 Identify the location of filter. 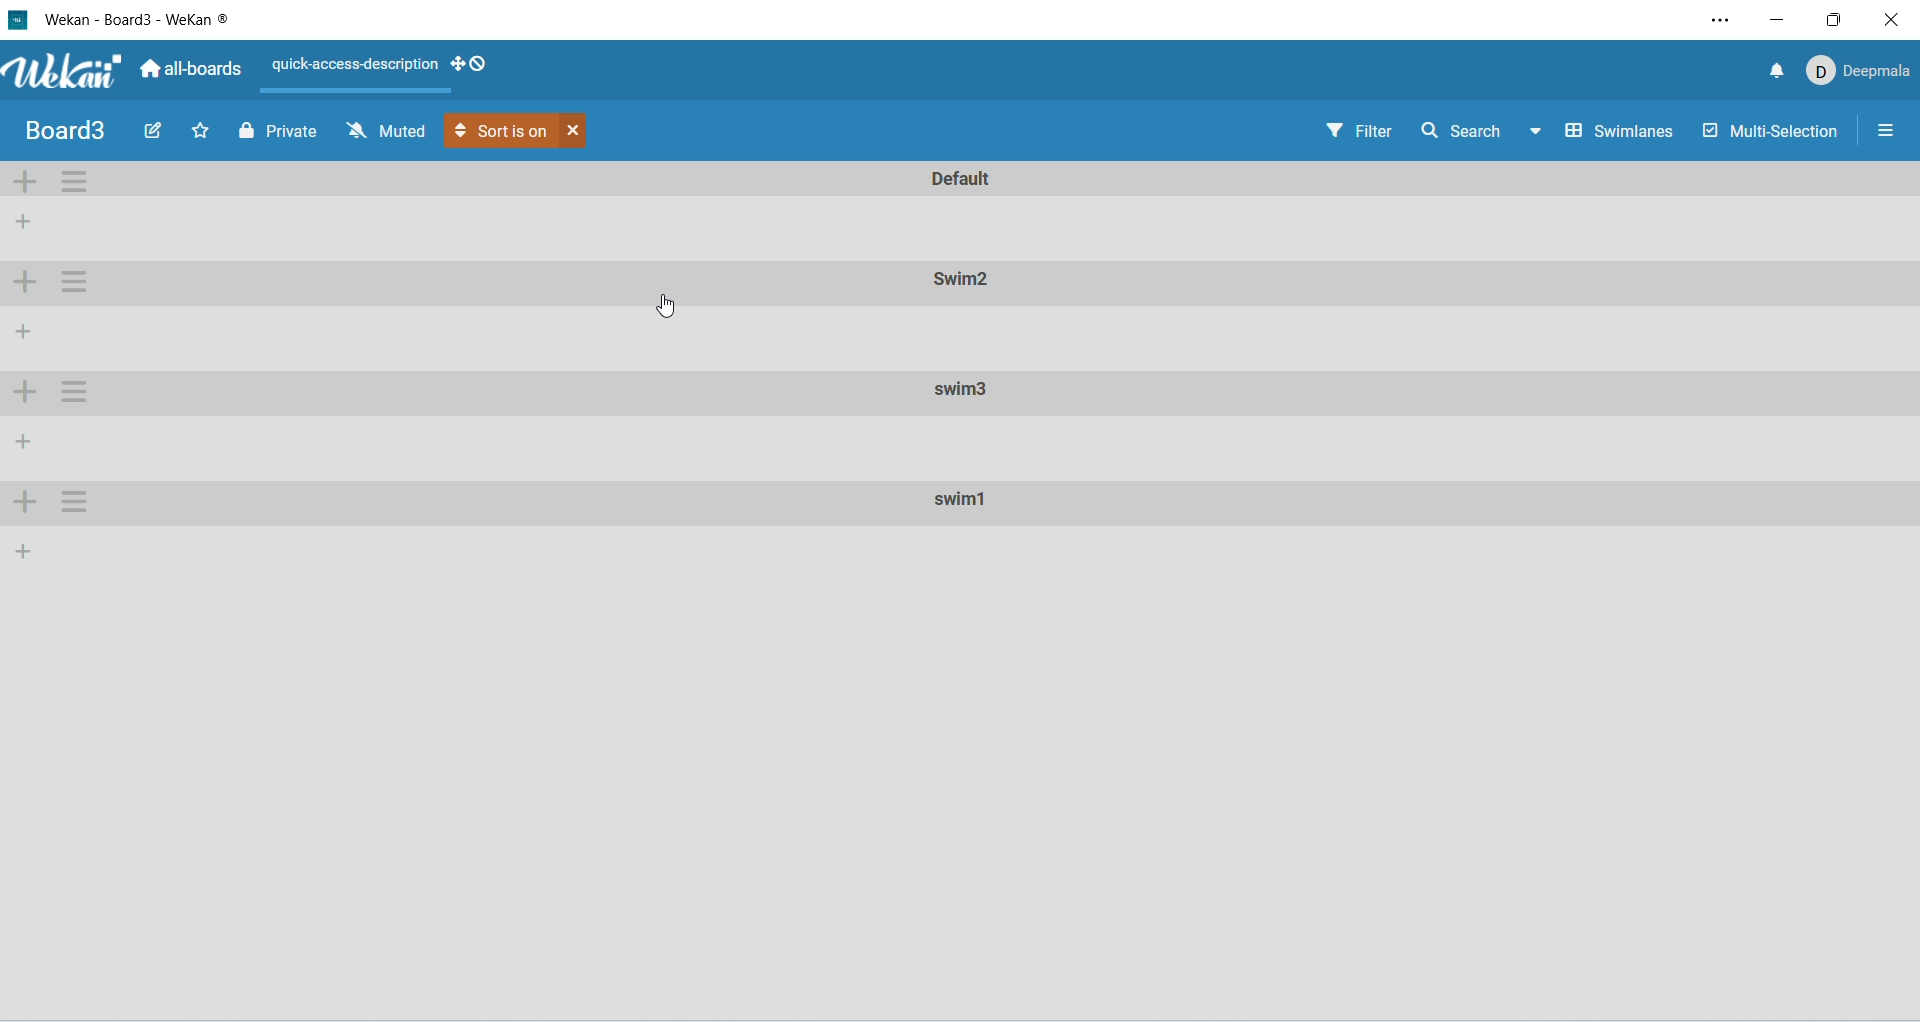
(1361, 134).